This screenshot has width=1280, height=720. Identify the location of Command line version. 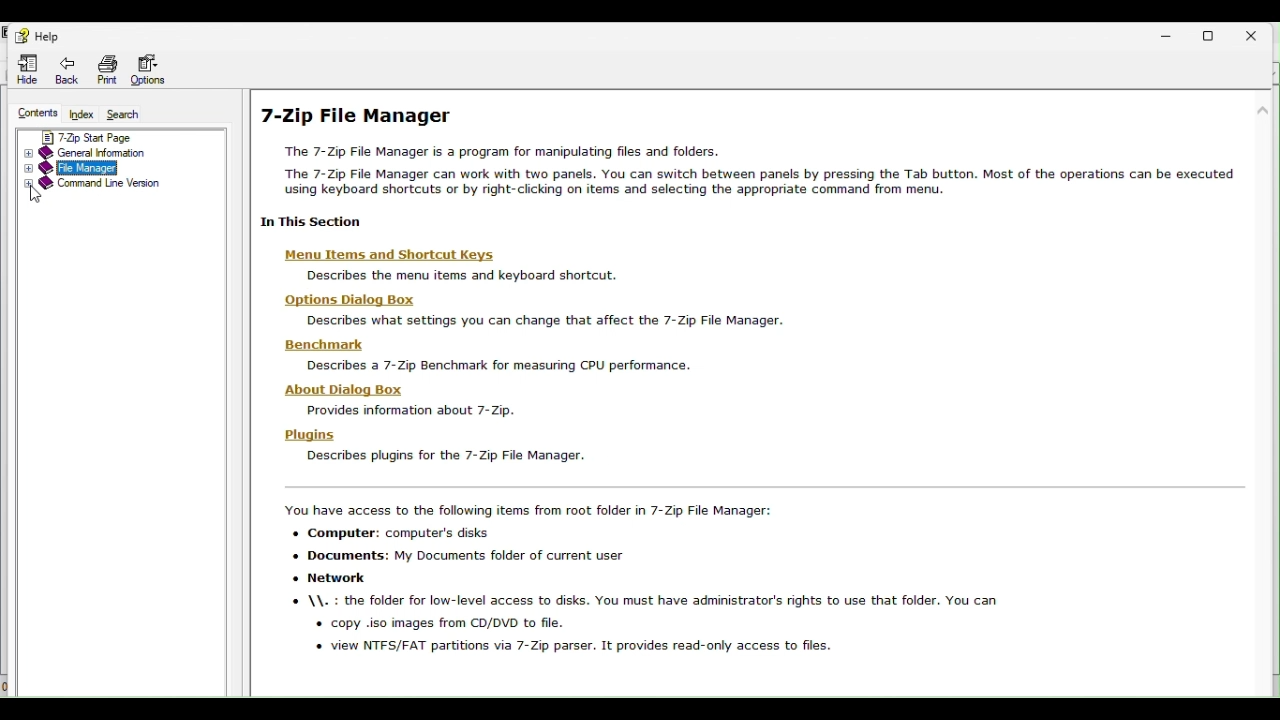
(95, 186).